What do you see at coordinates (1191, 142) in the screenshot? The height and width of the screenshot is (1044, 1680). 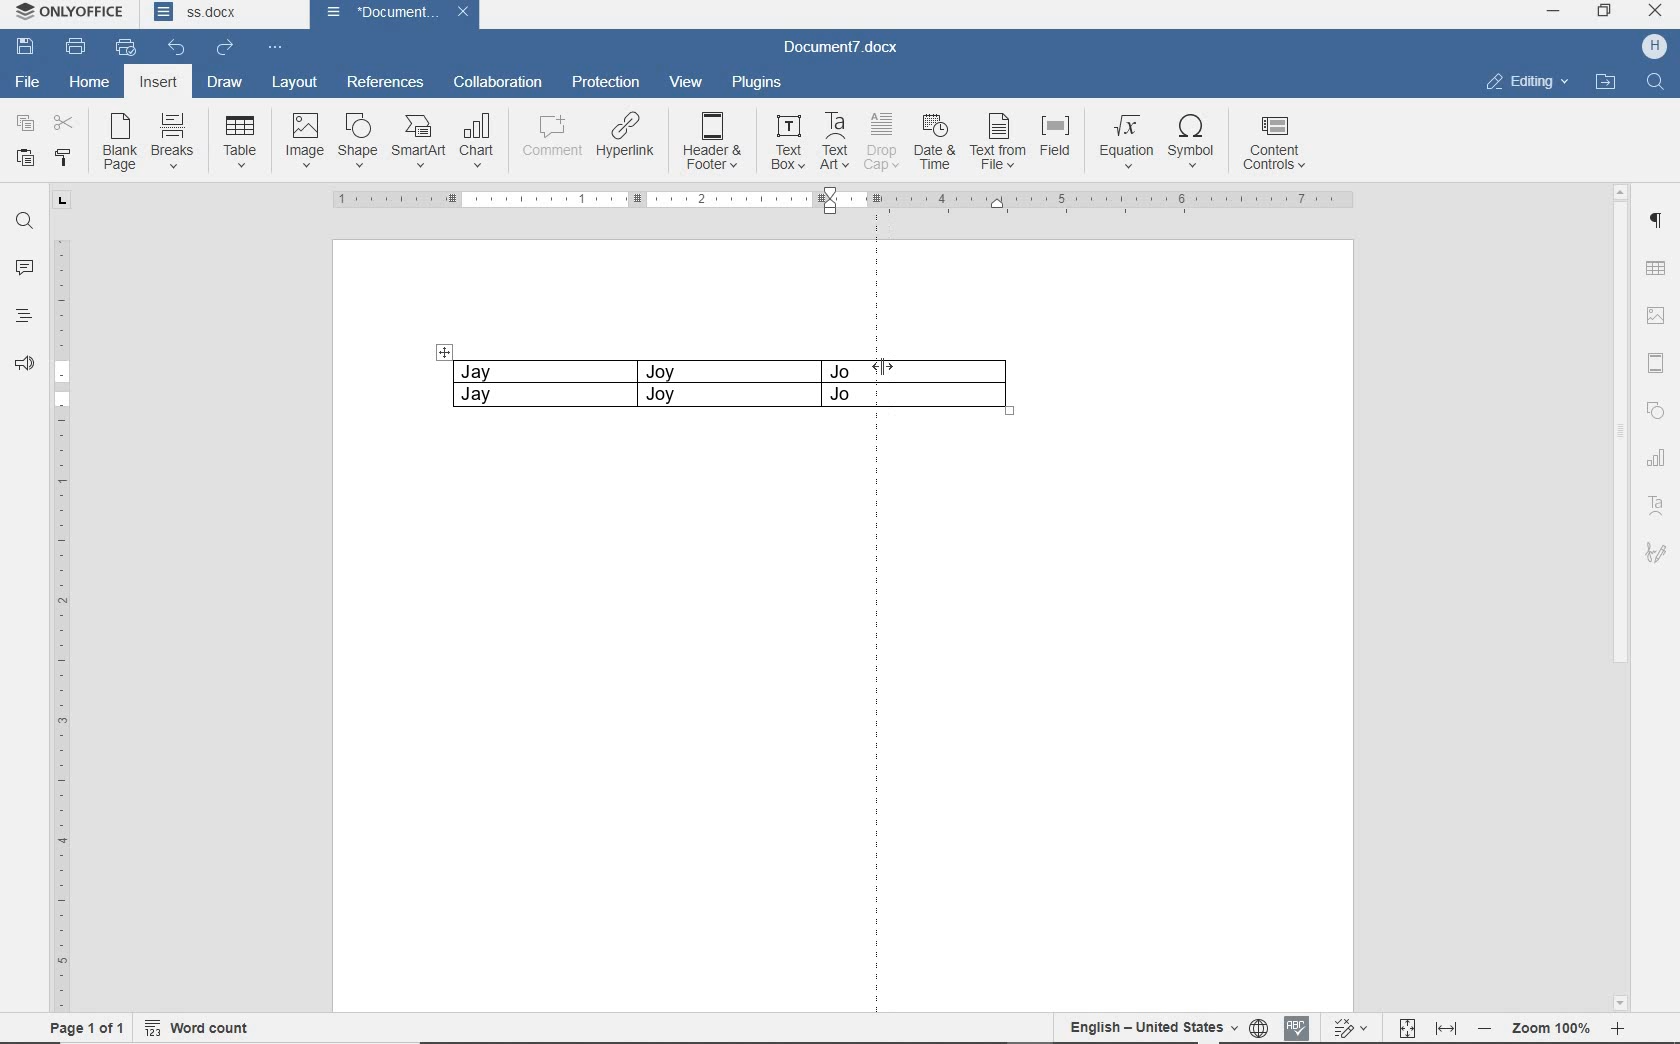 I see `SYMBOL` at bounding box center [1191, 142].